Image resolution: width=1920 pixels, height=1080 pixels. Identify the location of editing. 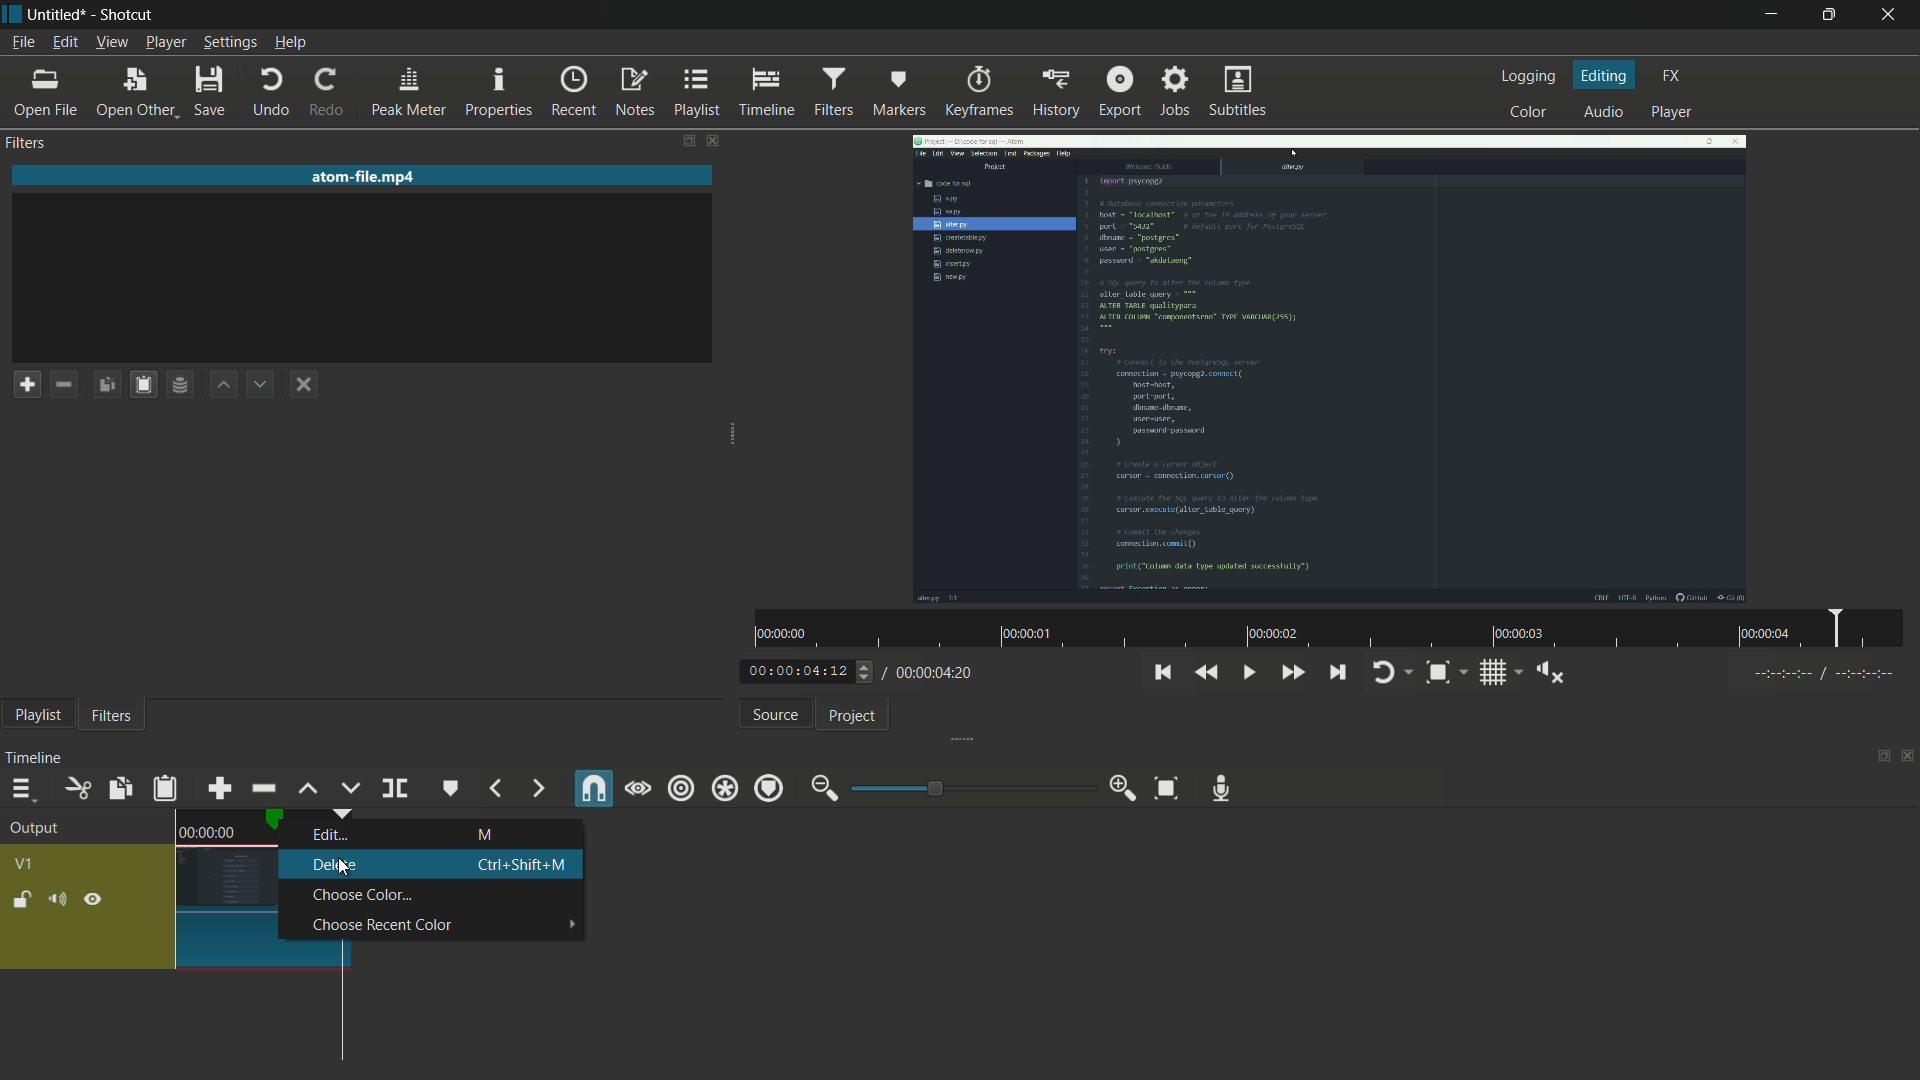
(1603, 76).